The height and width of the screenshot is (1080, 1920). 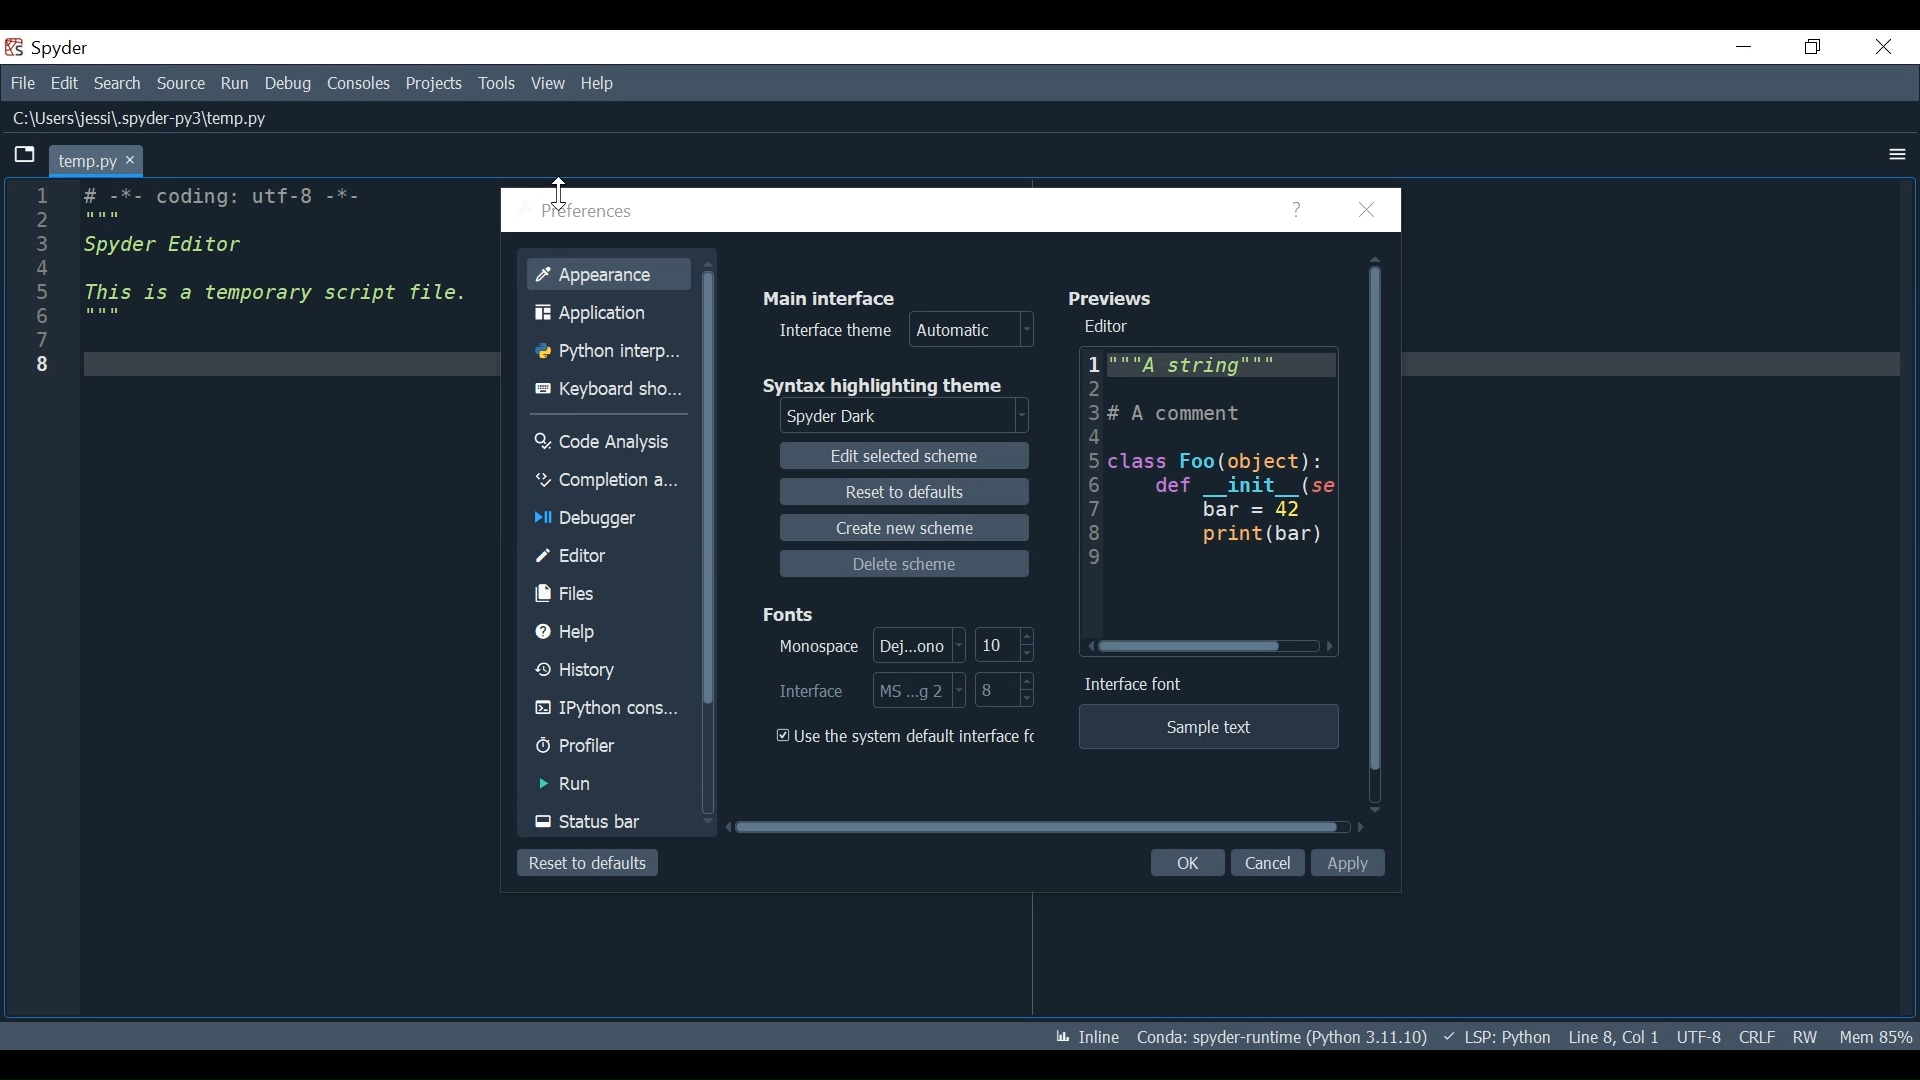 I want to click on Reset to defaults, so click(x=904, y=494).